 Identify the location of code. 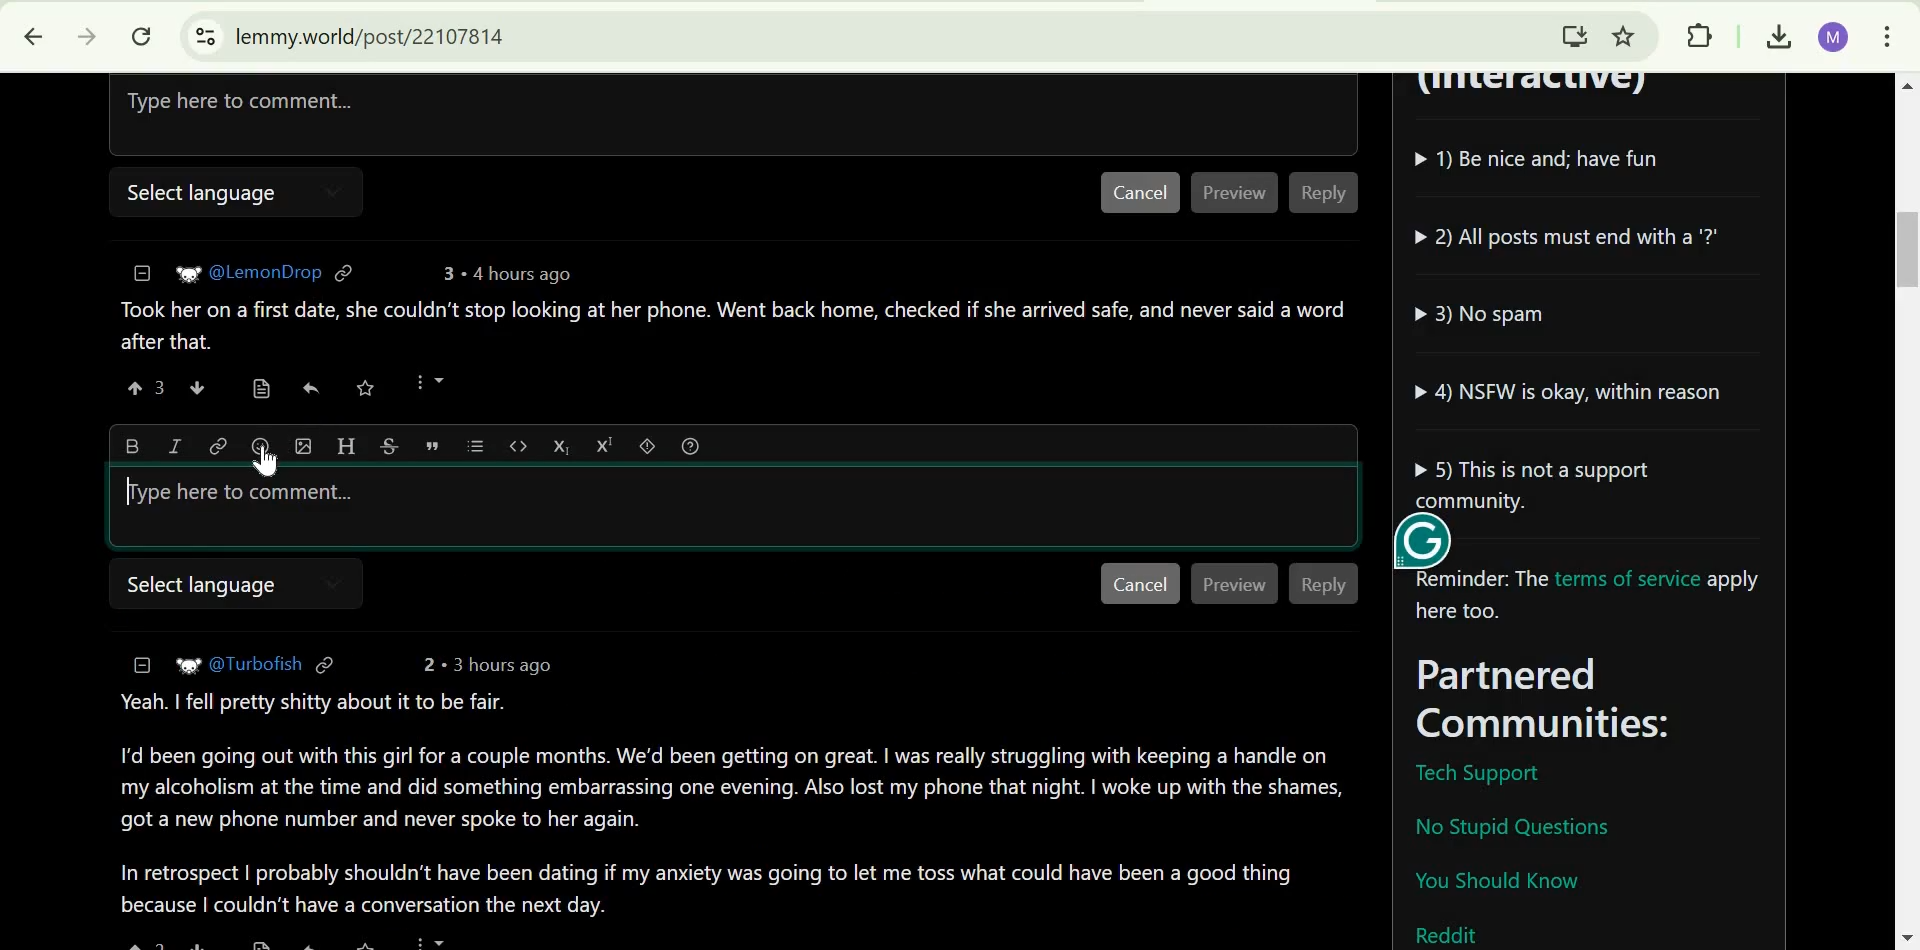
(517, 445).